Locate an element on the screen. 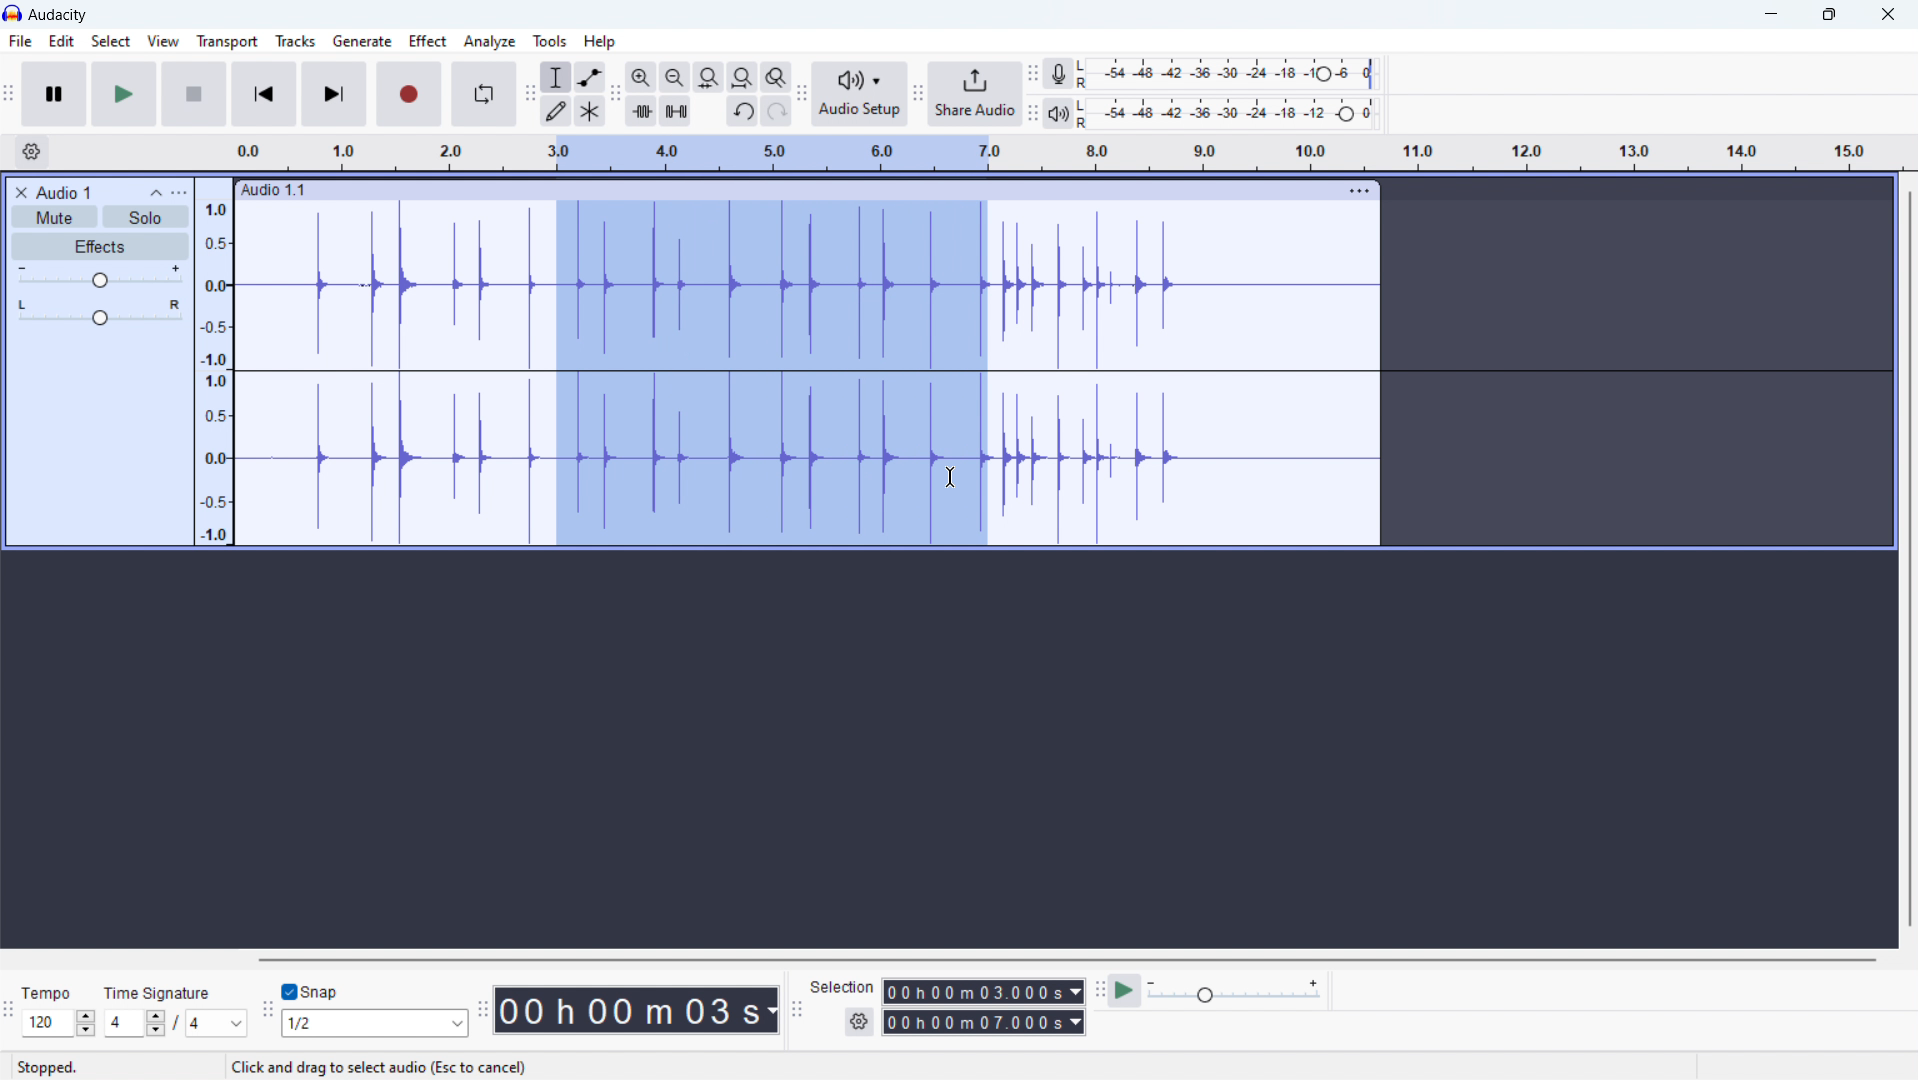 This screenshot has width=1918, height=1080. menu is located at coordinates (1357, 191).